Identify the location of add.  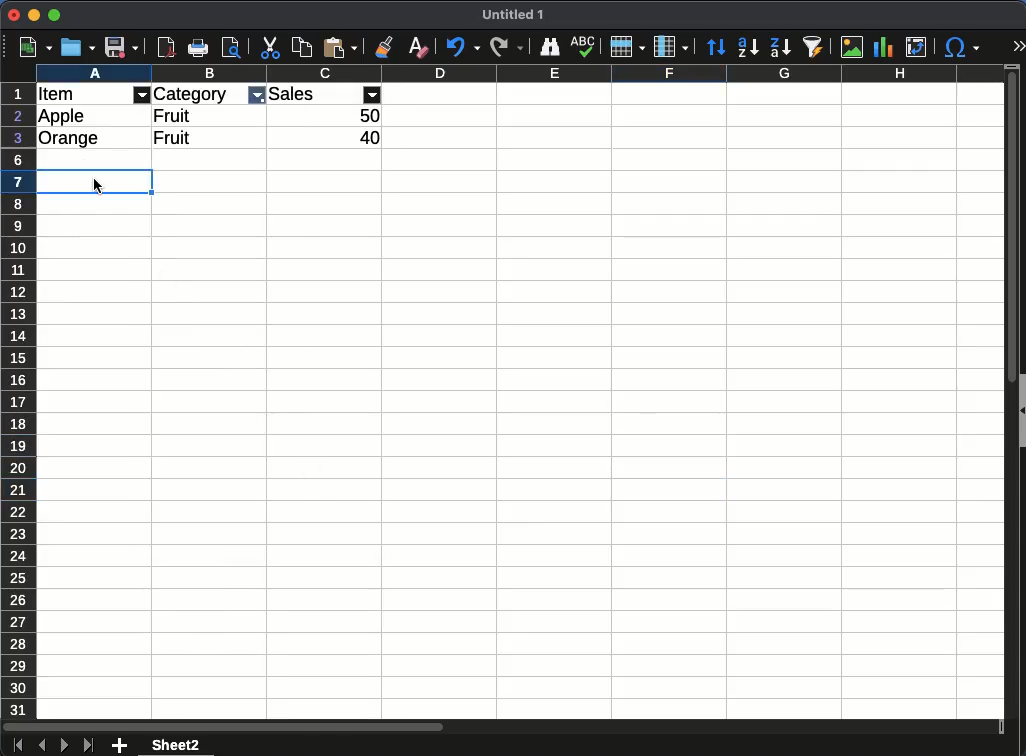
(119, 746).